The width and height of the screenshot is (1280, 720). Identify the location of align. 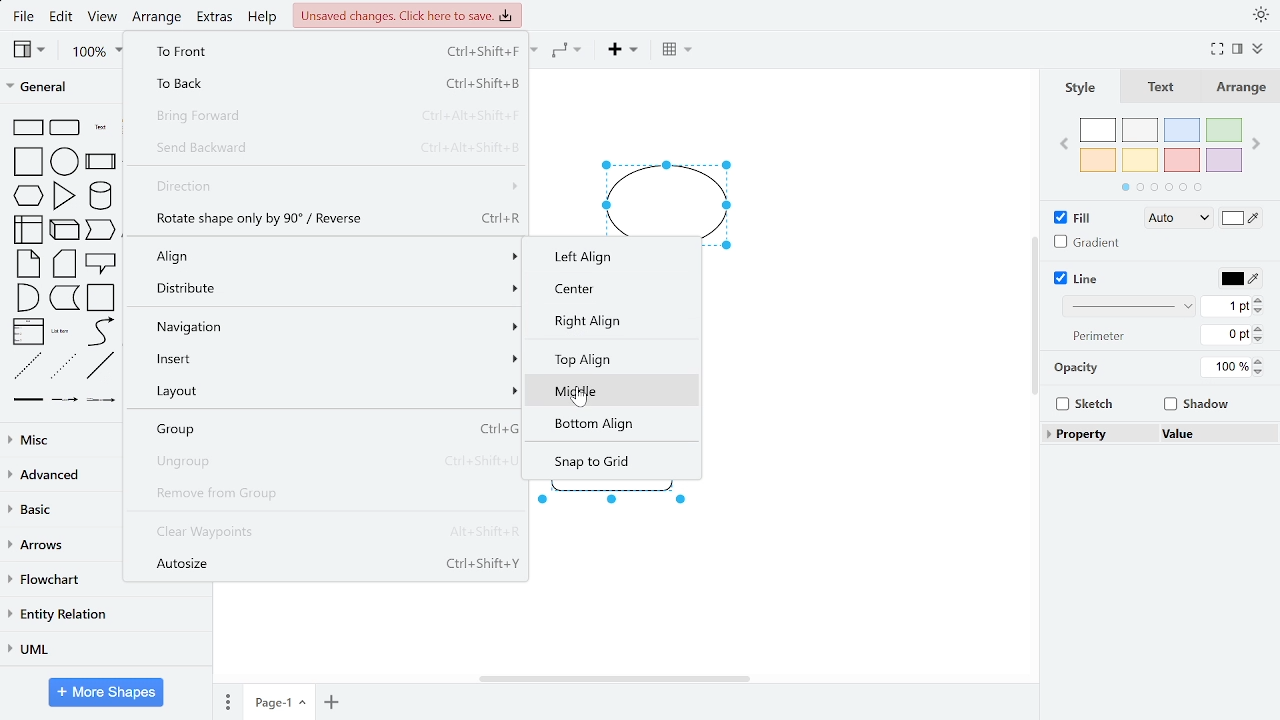
(328, 257).